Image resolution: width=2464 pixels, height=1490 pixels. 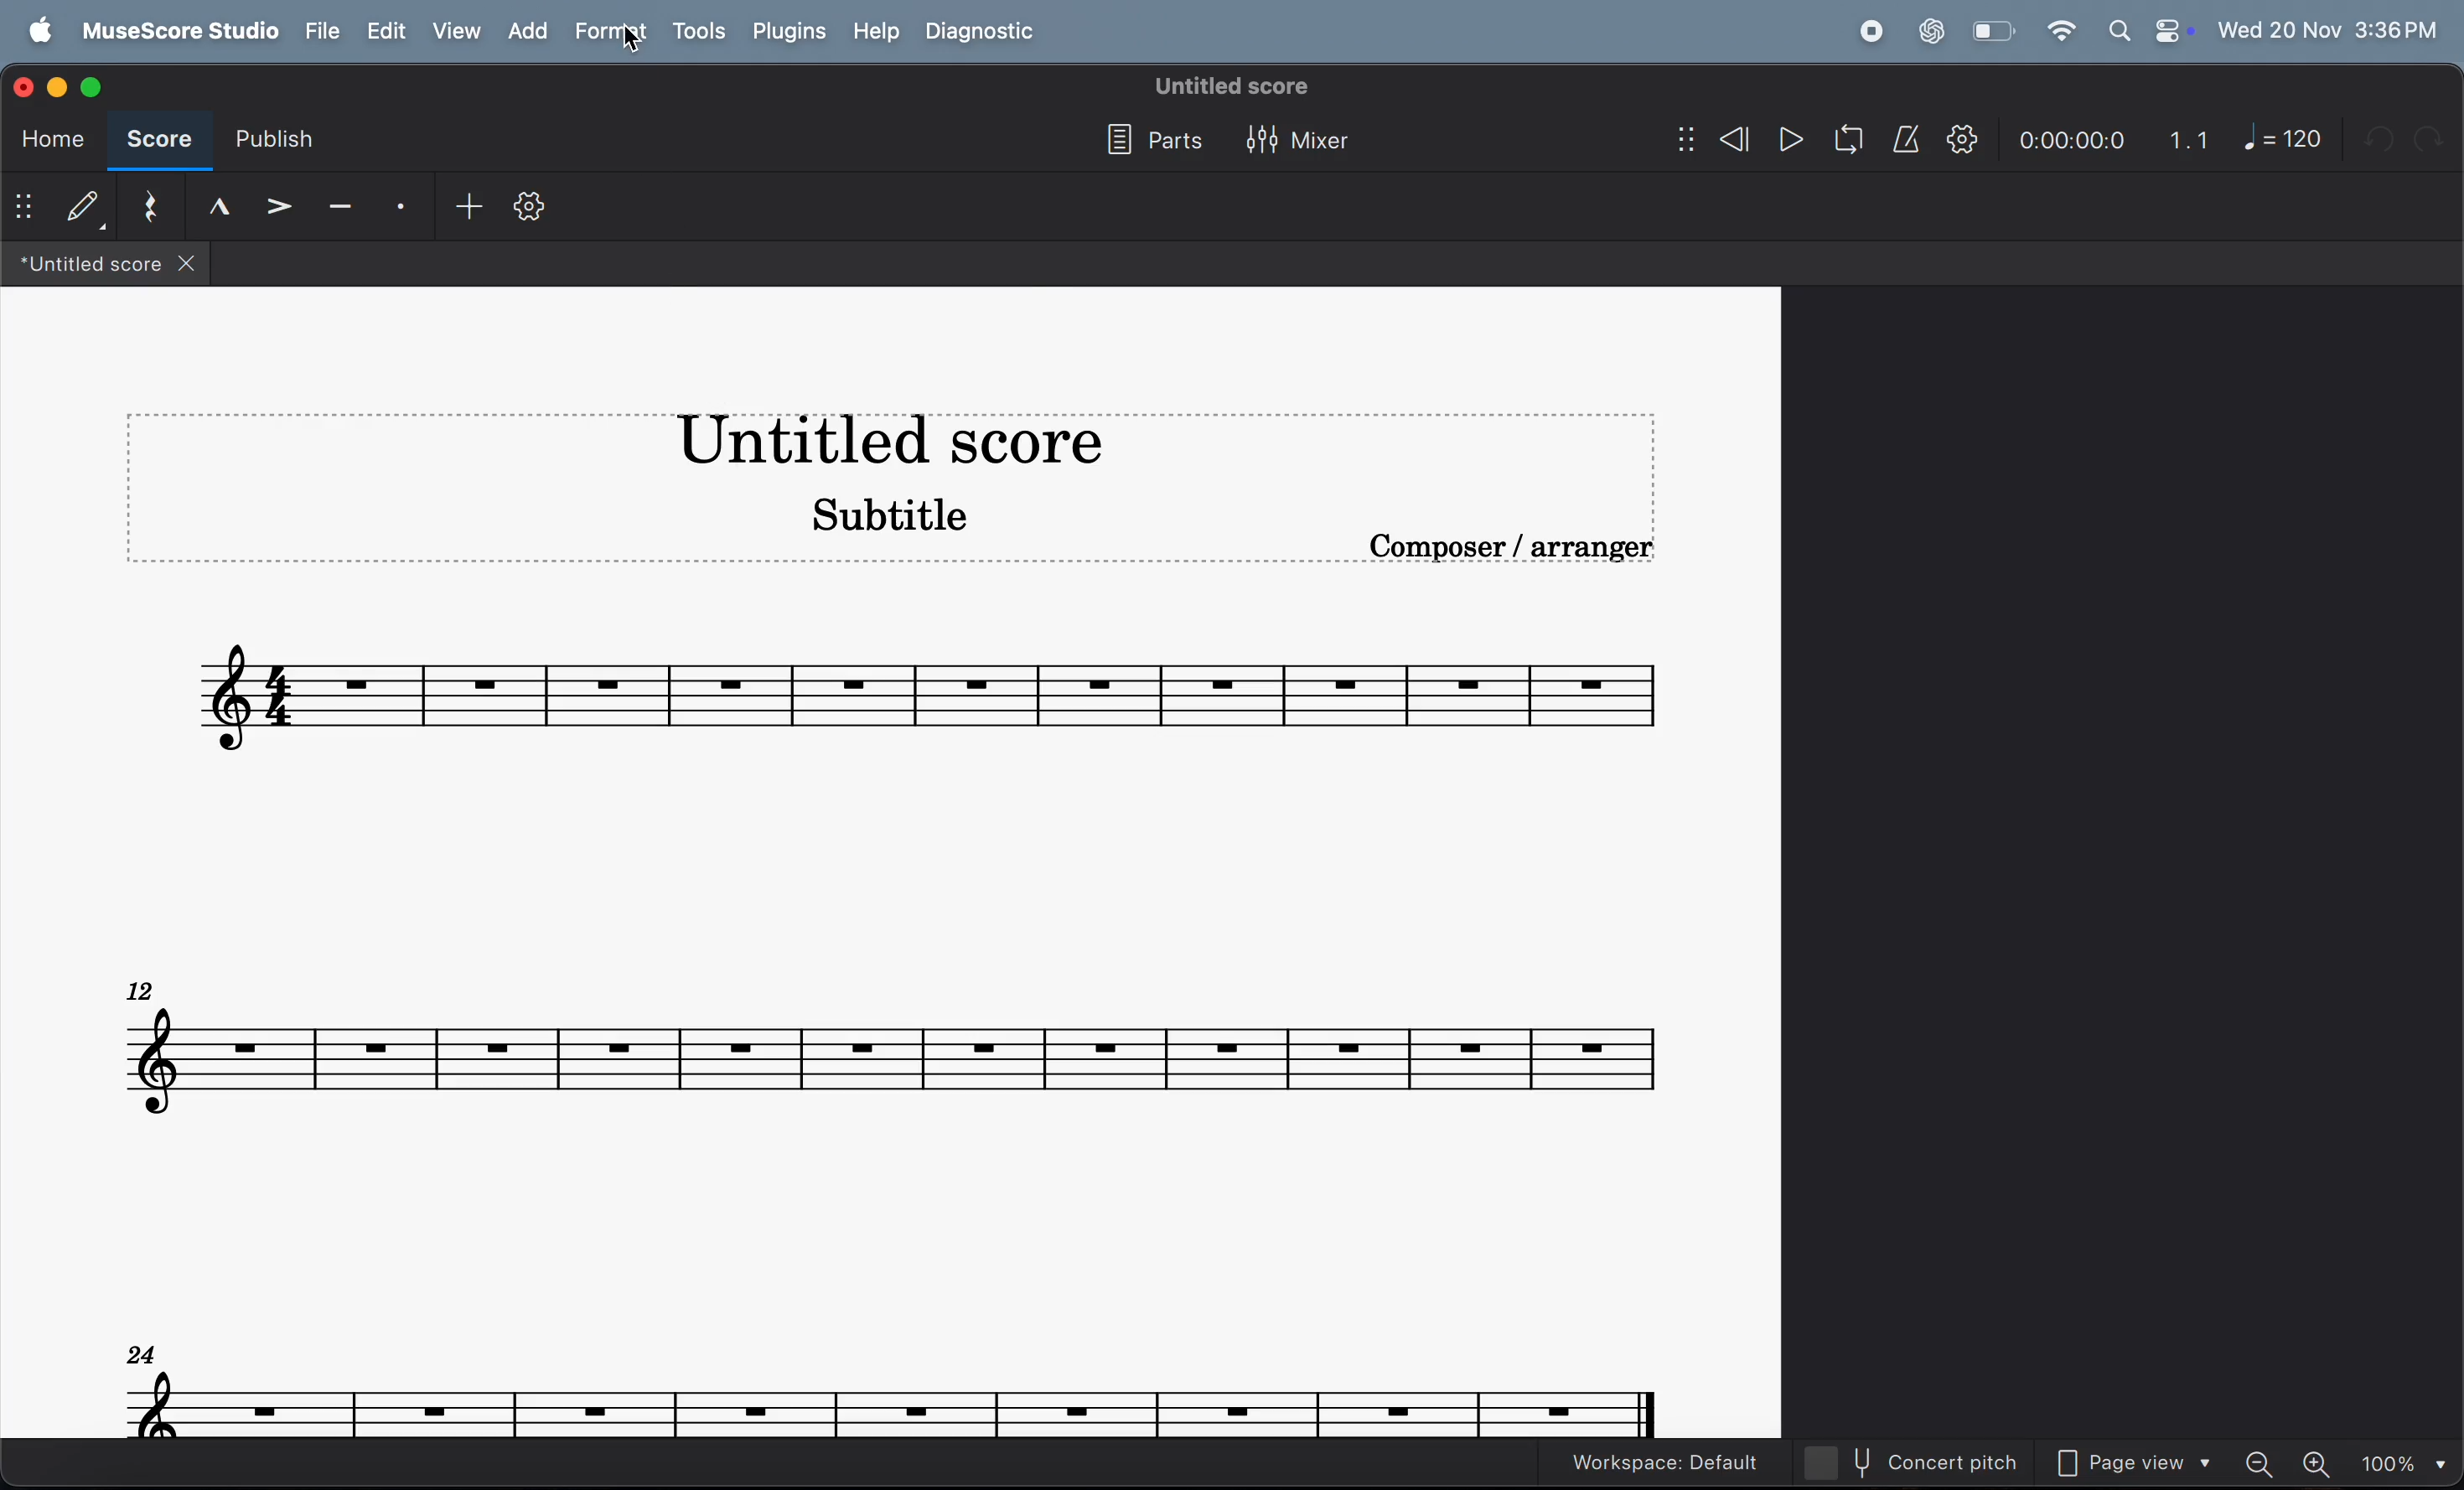 What do you see at coordinates (2149, 31) in the screenshot?
I see `apple widgets` at bounding box center [2149, 31].